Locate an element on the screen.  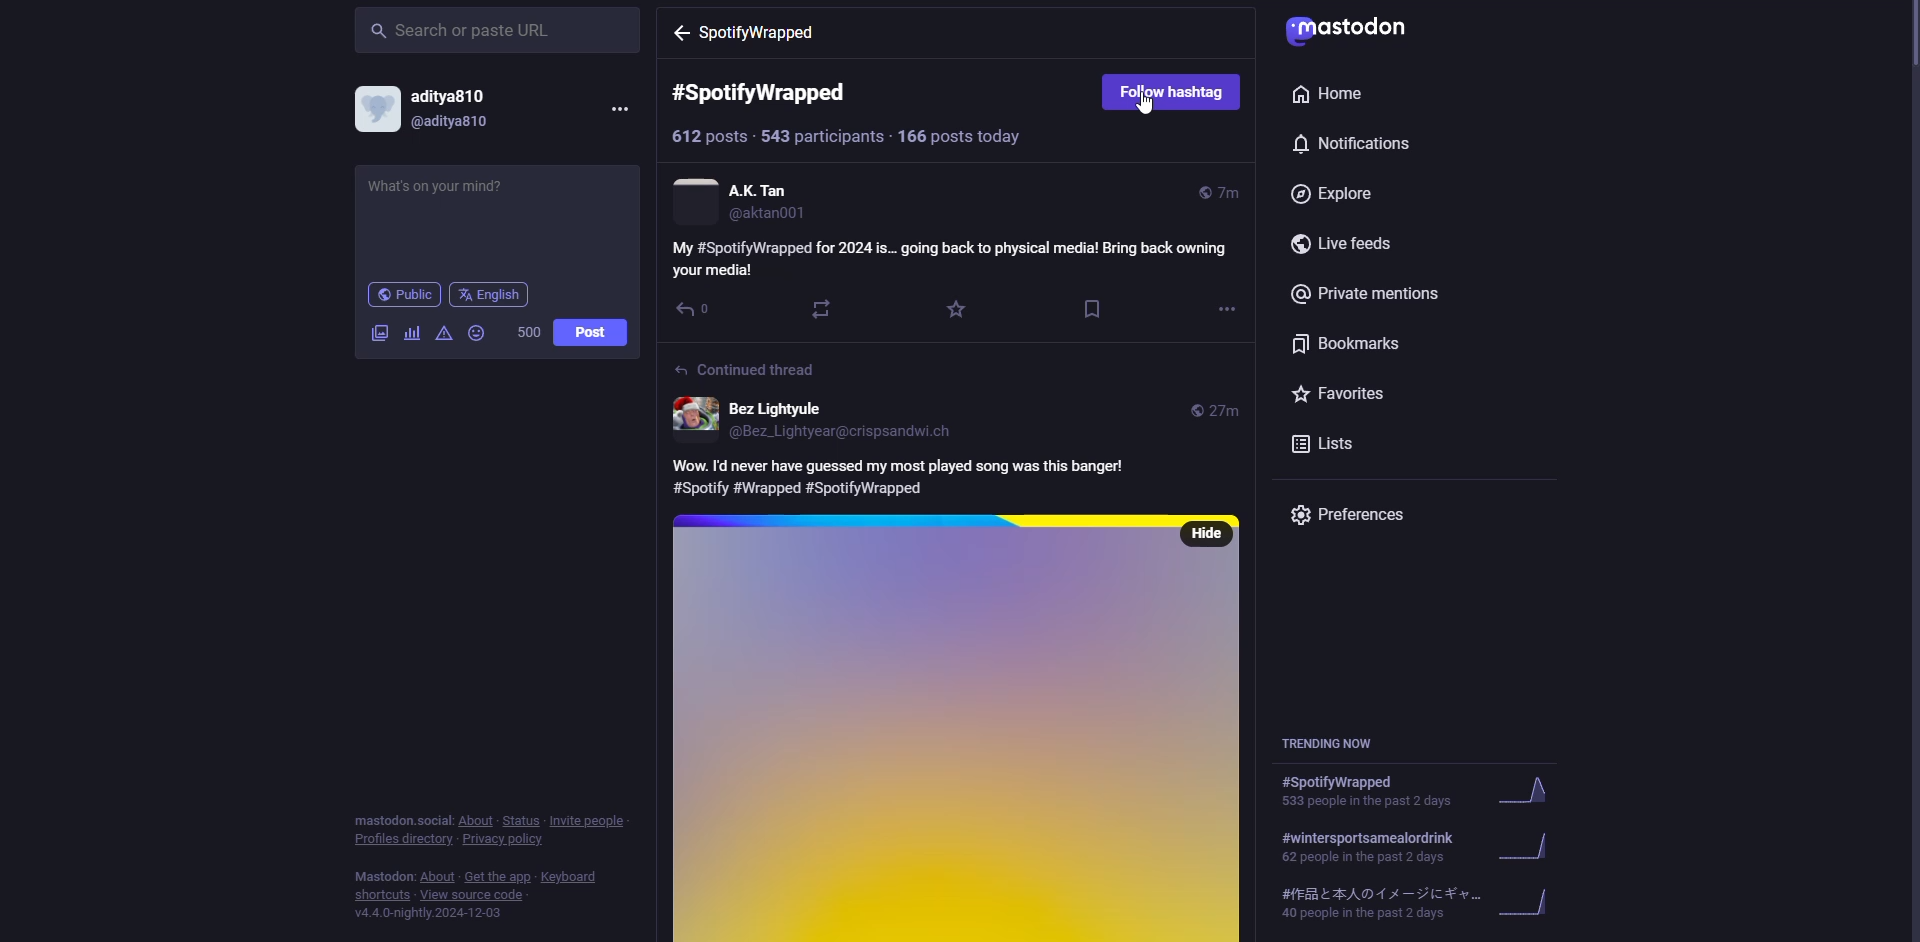
# is located at coordinates (774, 93).